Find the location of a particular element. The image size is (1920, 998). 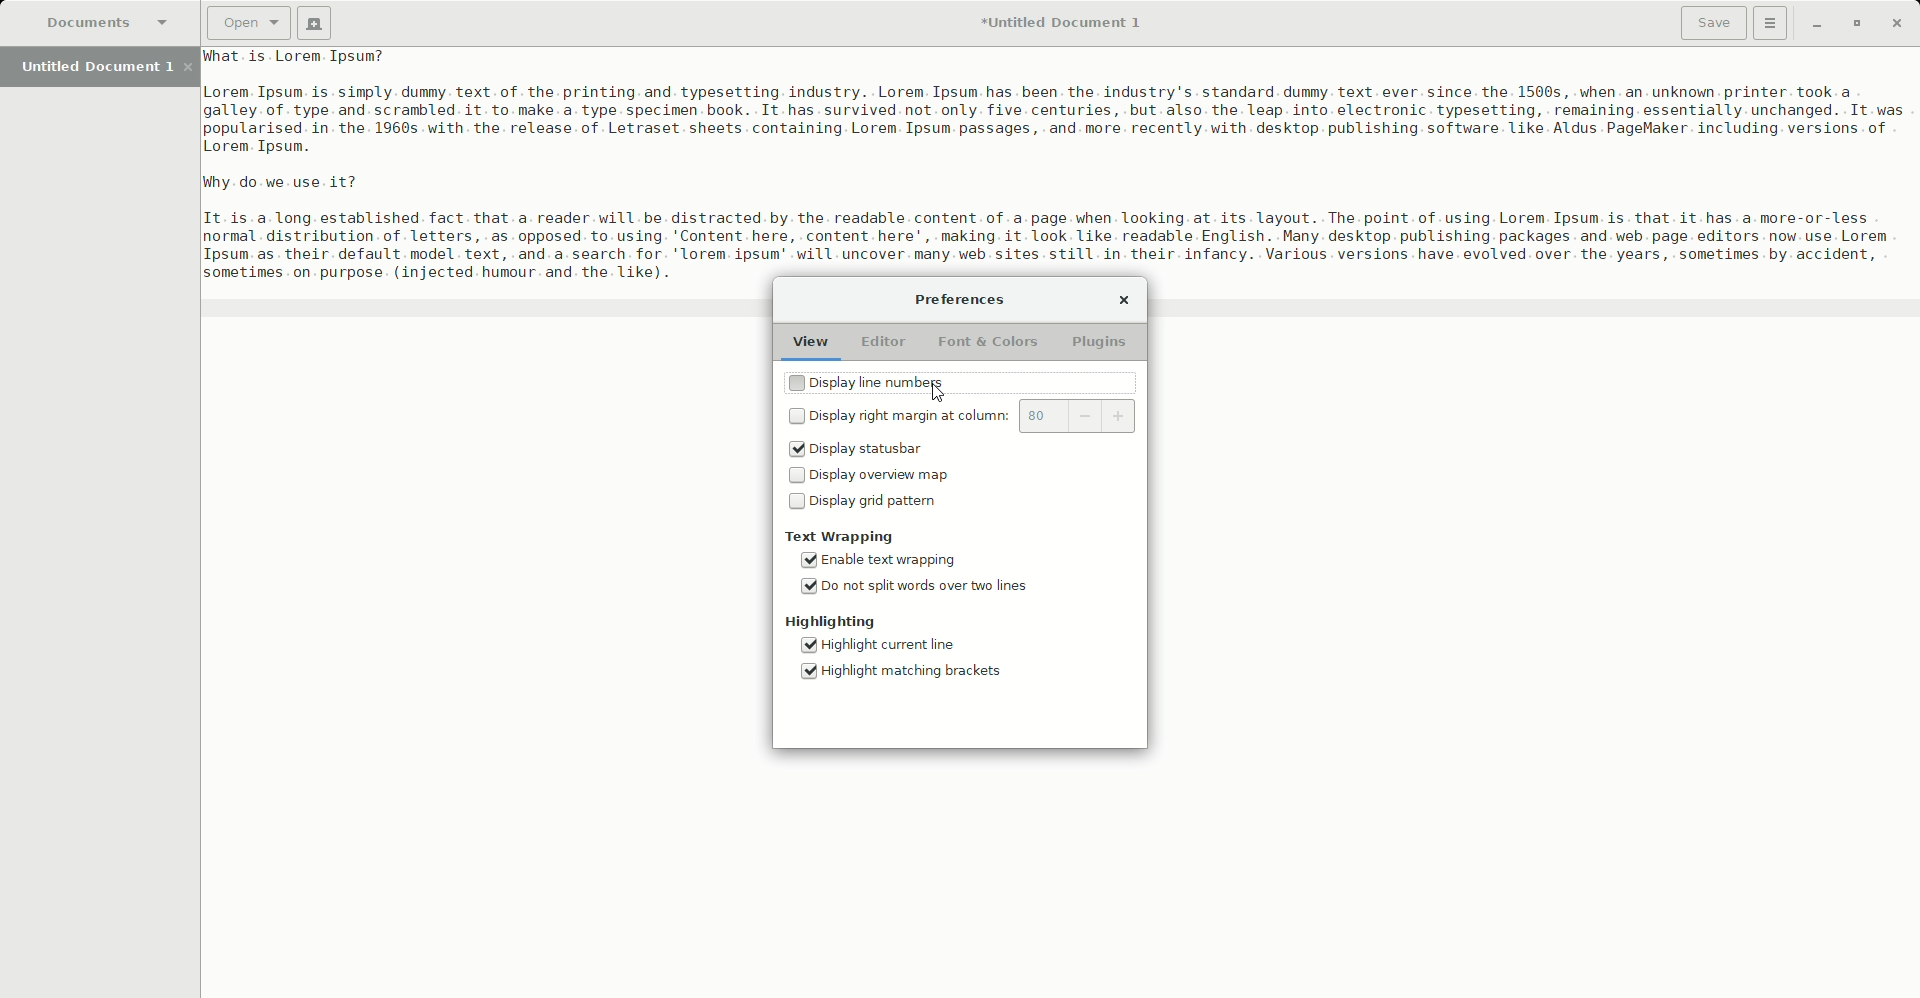

80 is located at coordinates (1080, 417).